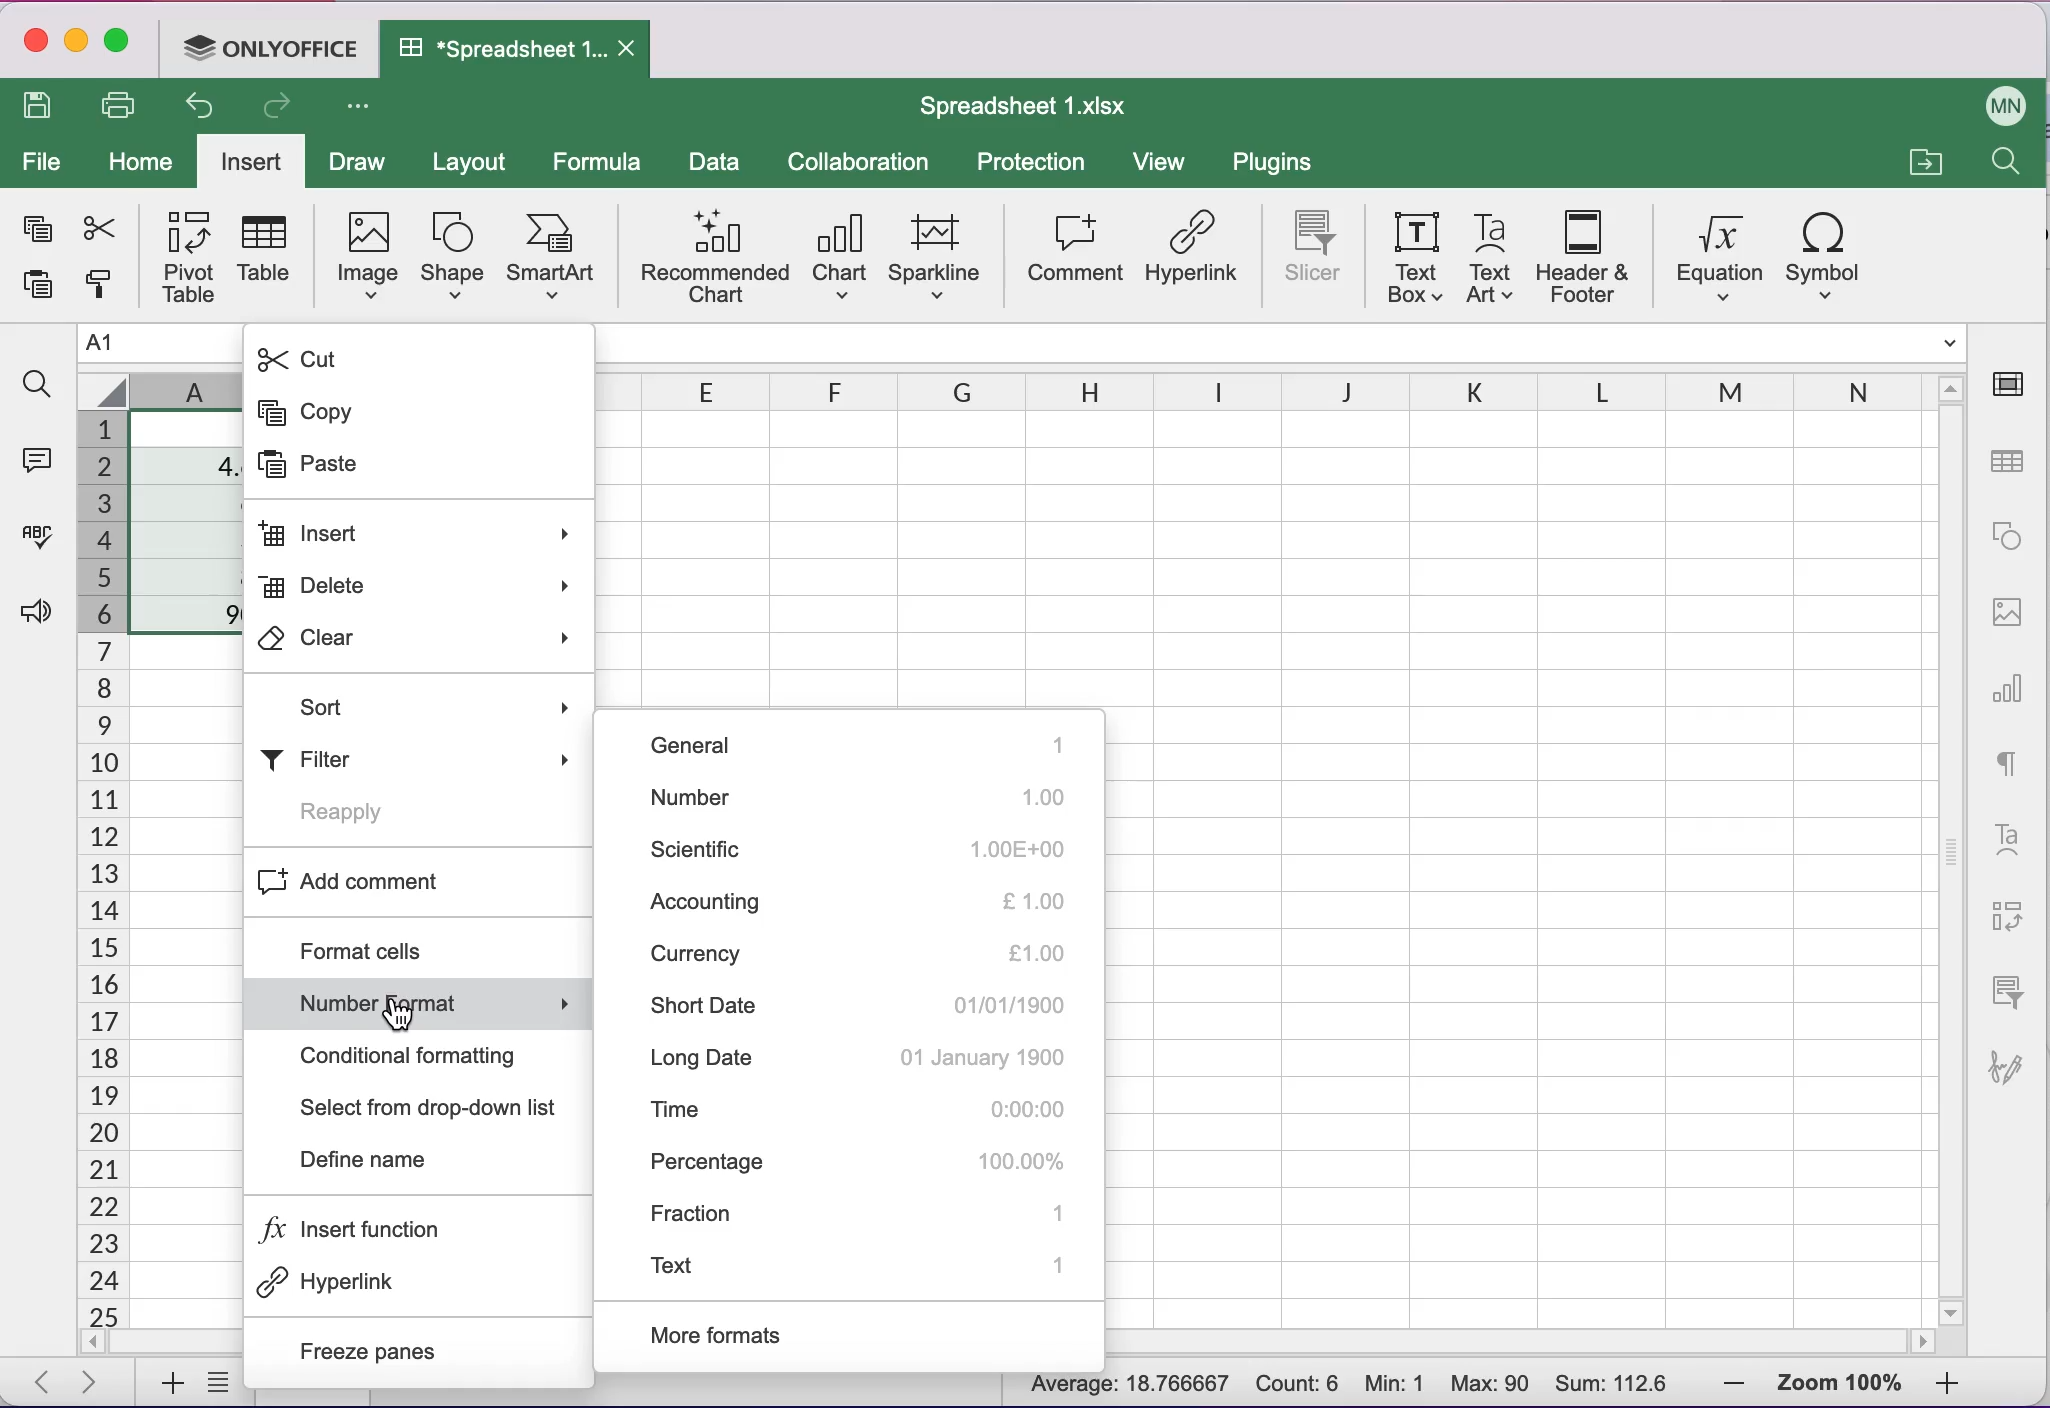 The image size is (2050, 1408). What do you see at coordinates (120, 107) in the screenshot?
I see `print` at bounding box center [120, 107].